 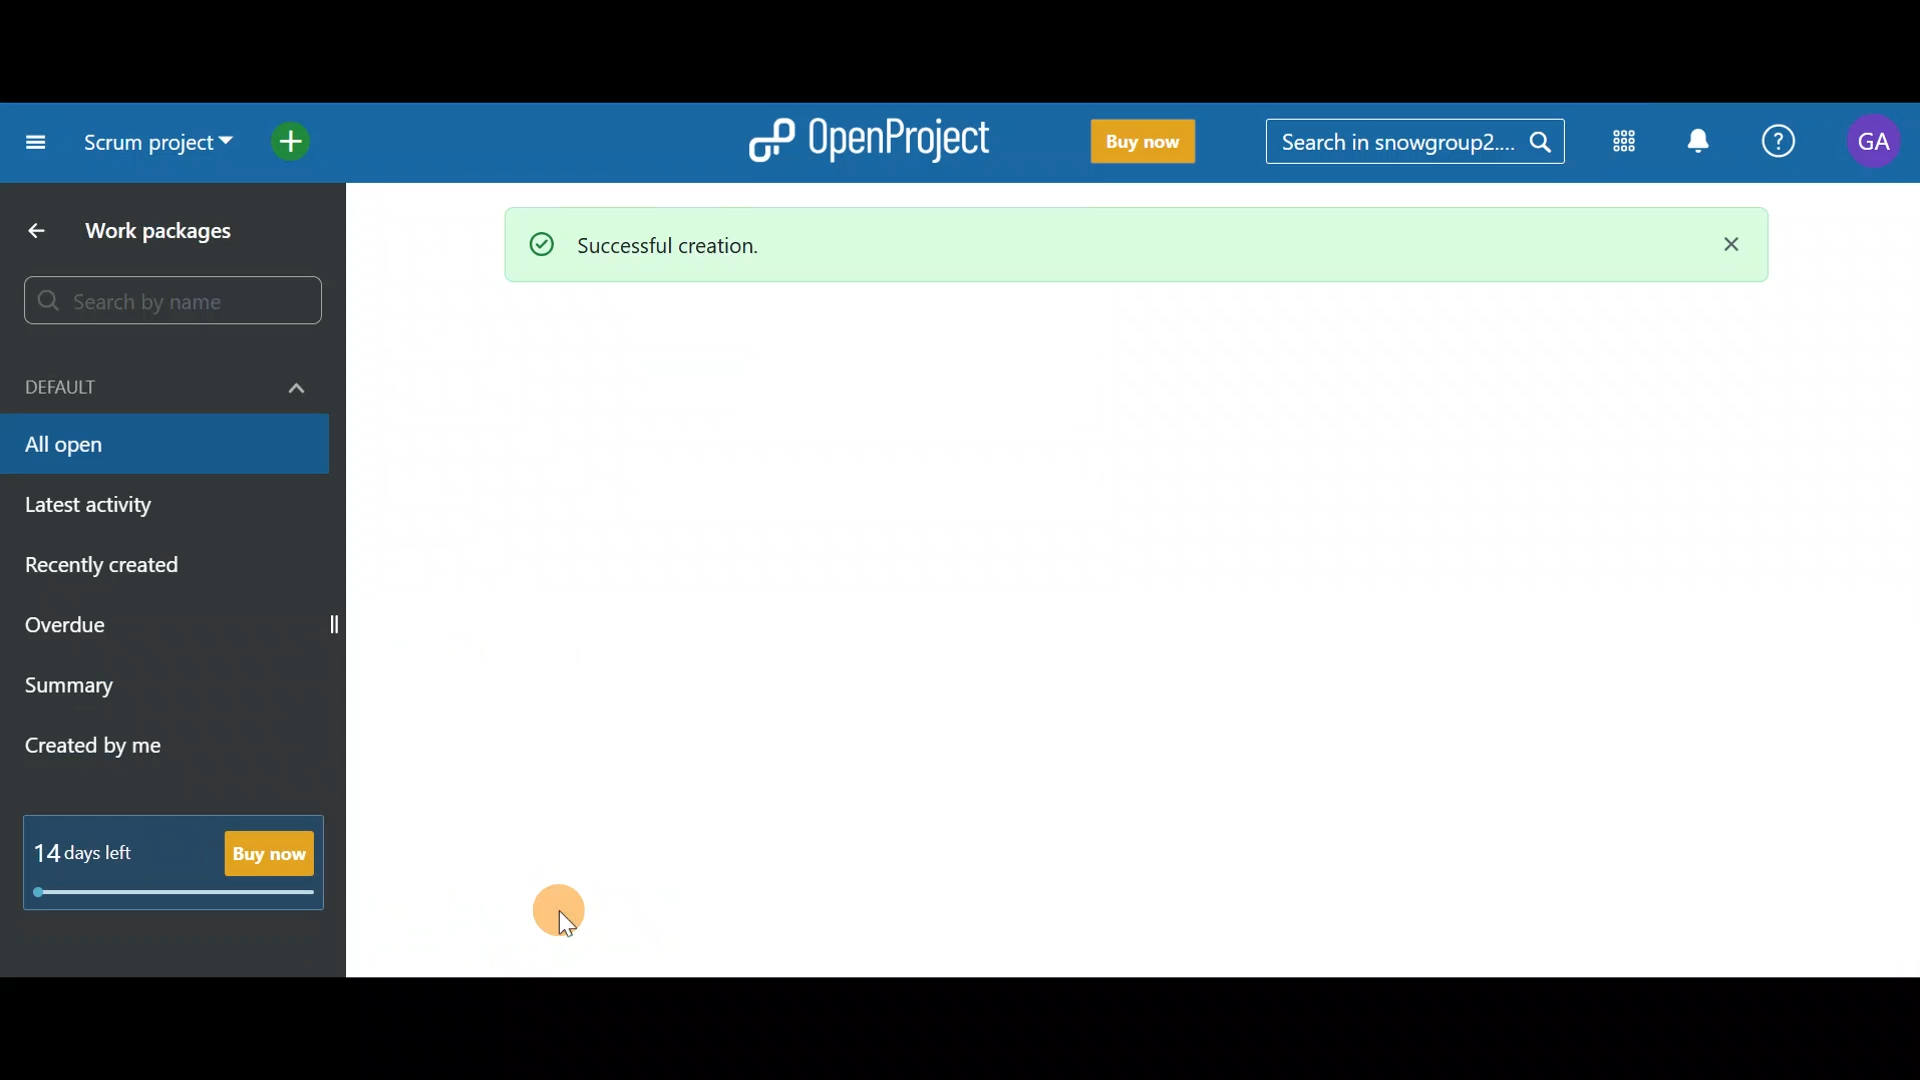 I want to click on © Successful creation., so click(x=1067, y=244).